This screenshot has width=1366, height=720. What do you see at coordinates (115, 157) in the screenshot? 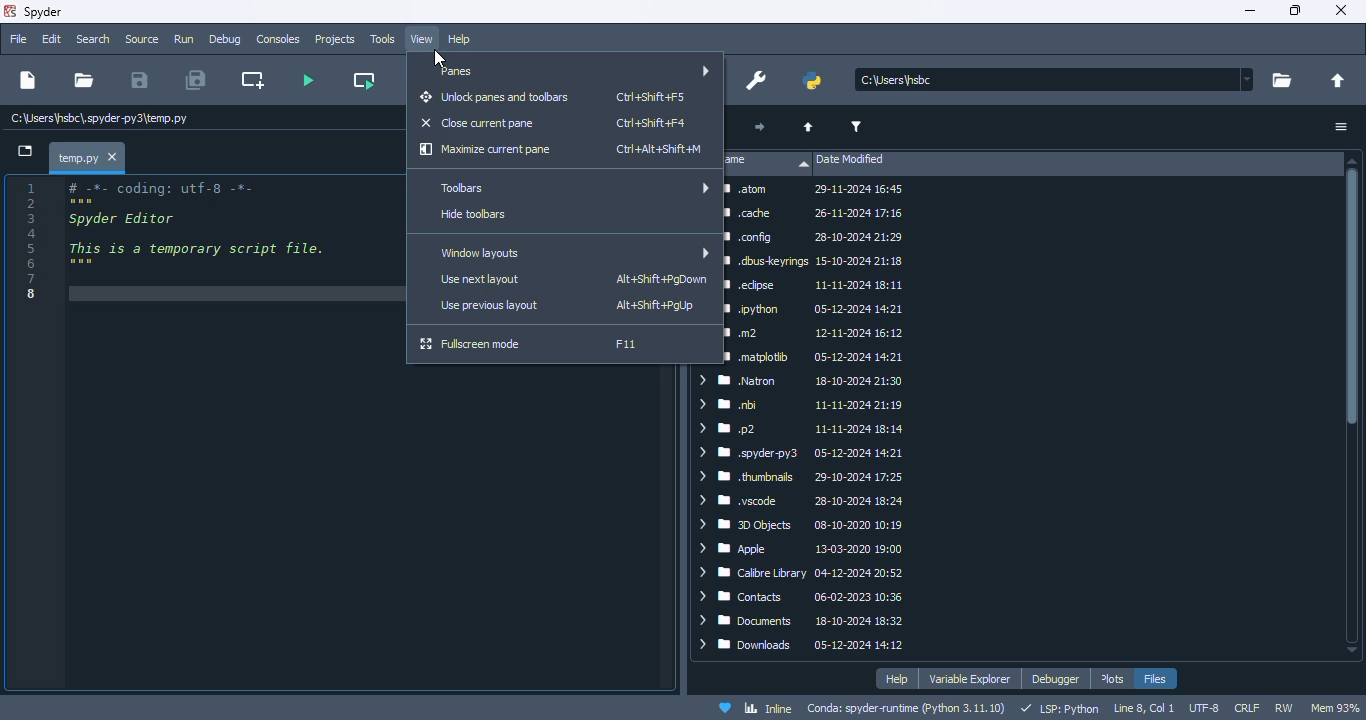
I see `close` at bounding box center [115, 157].